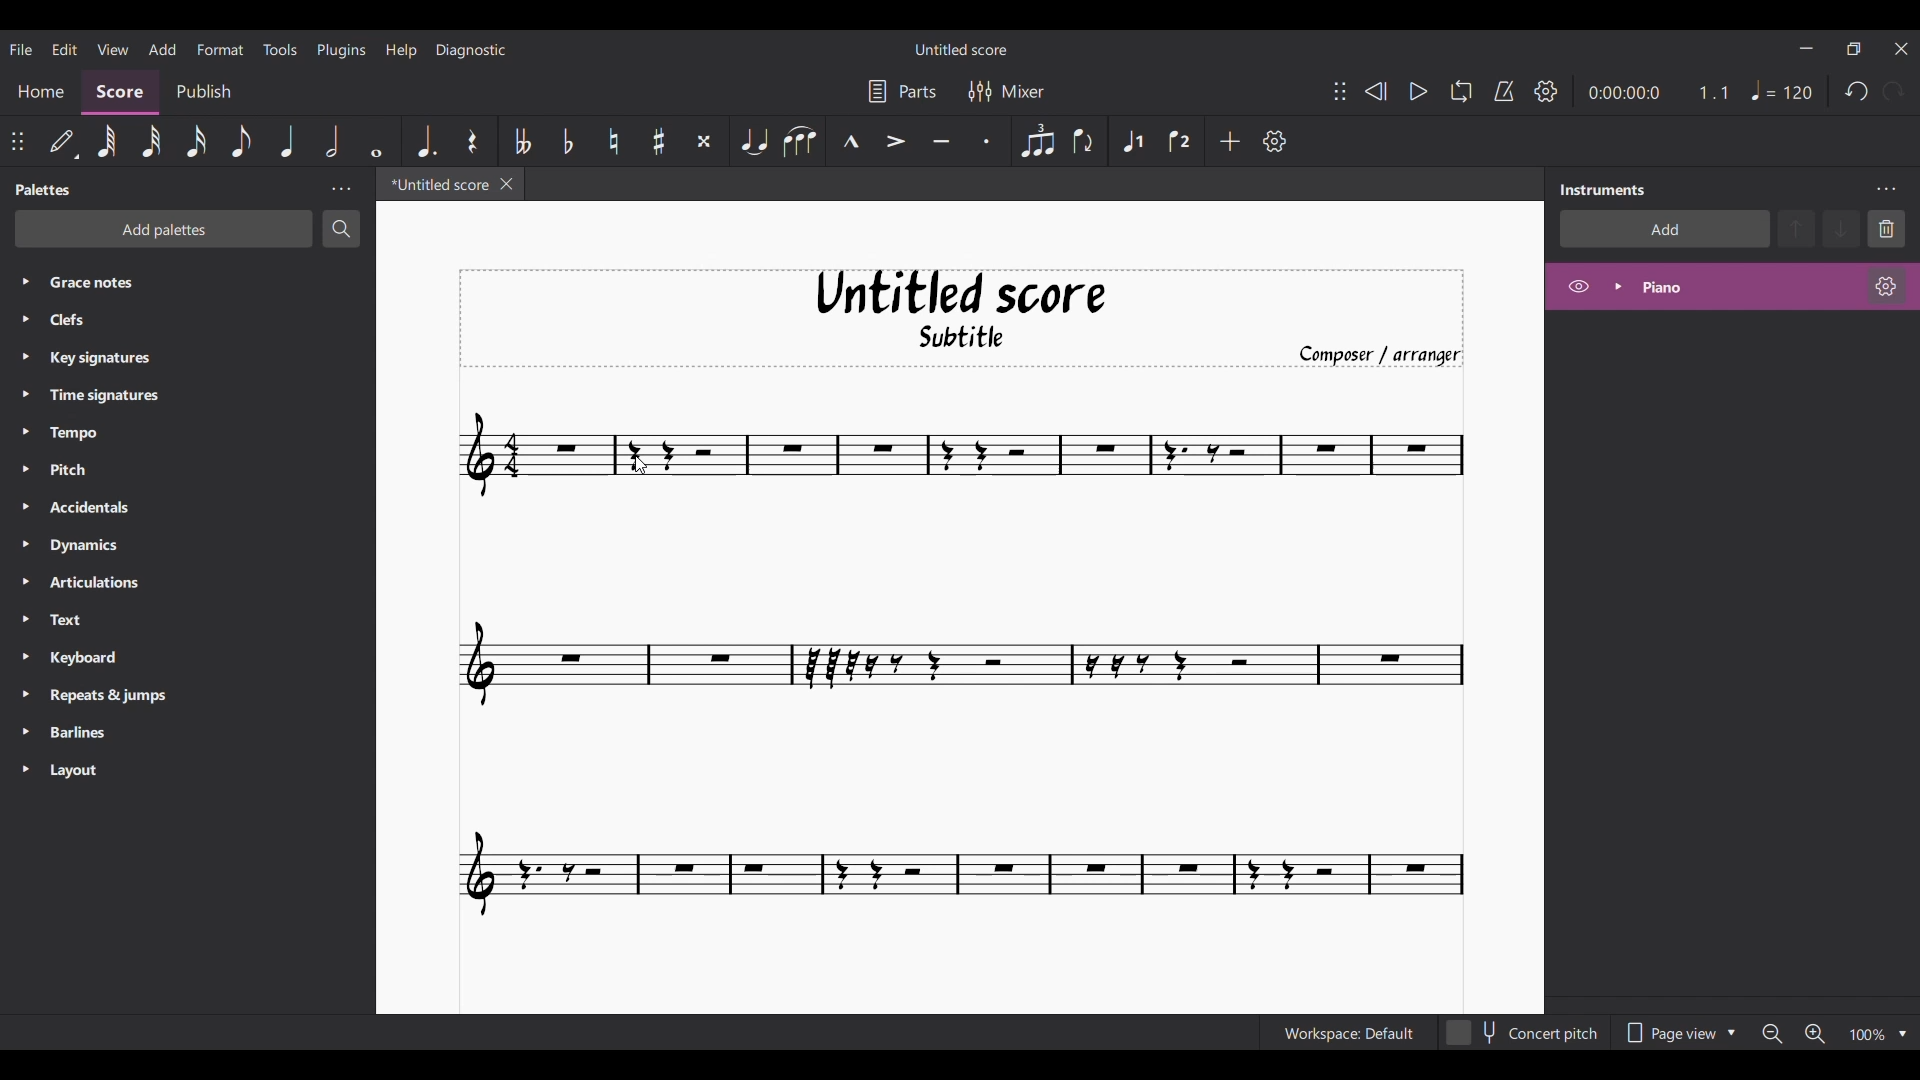  Describe the element at coordinates (568, 141) in the screenshot. I see `Toggle flat` at that location.